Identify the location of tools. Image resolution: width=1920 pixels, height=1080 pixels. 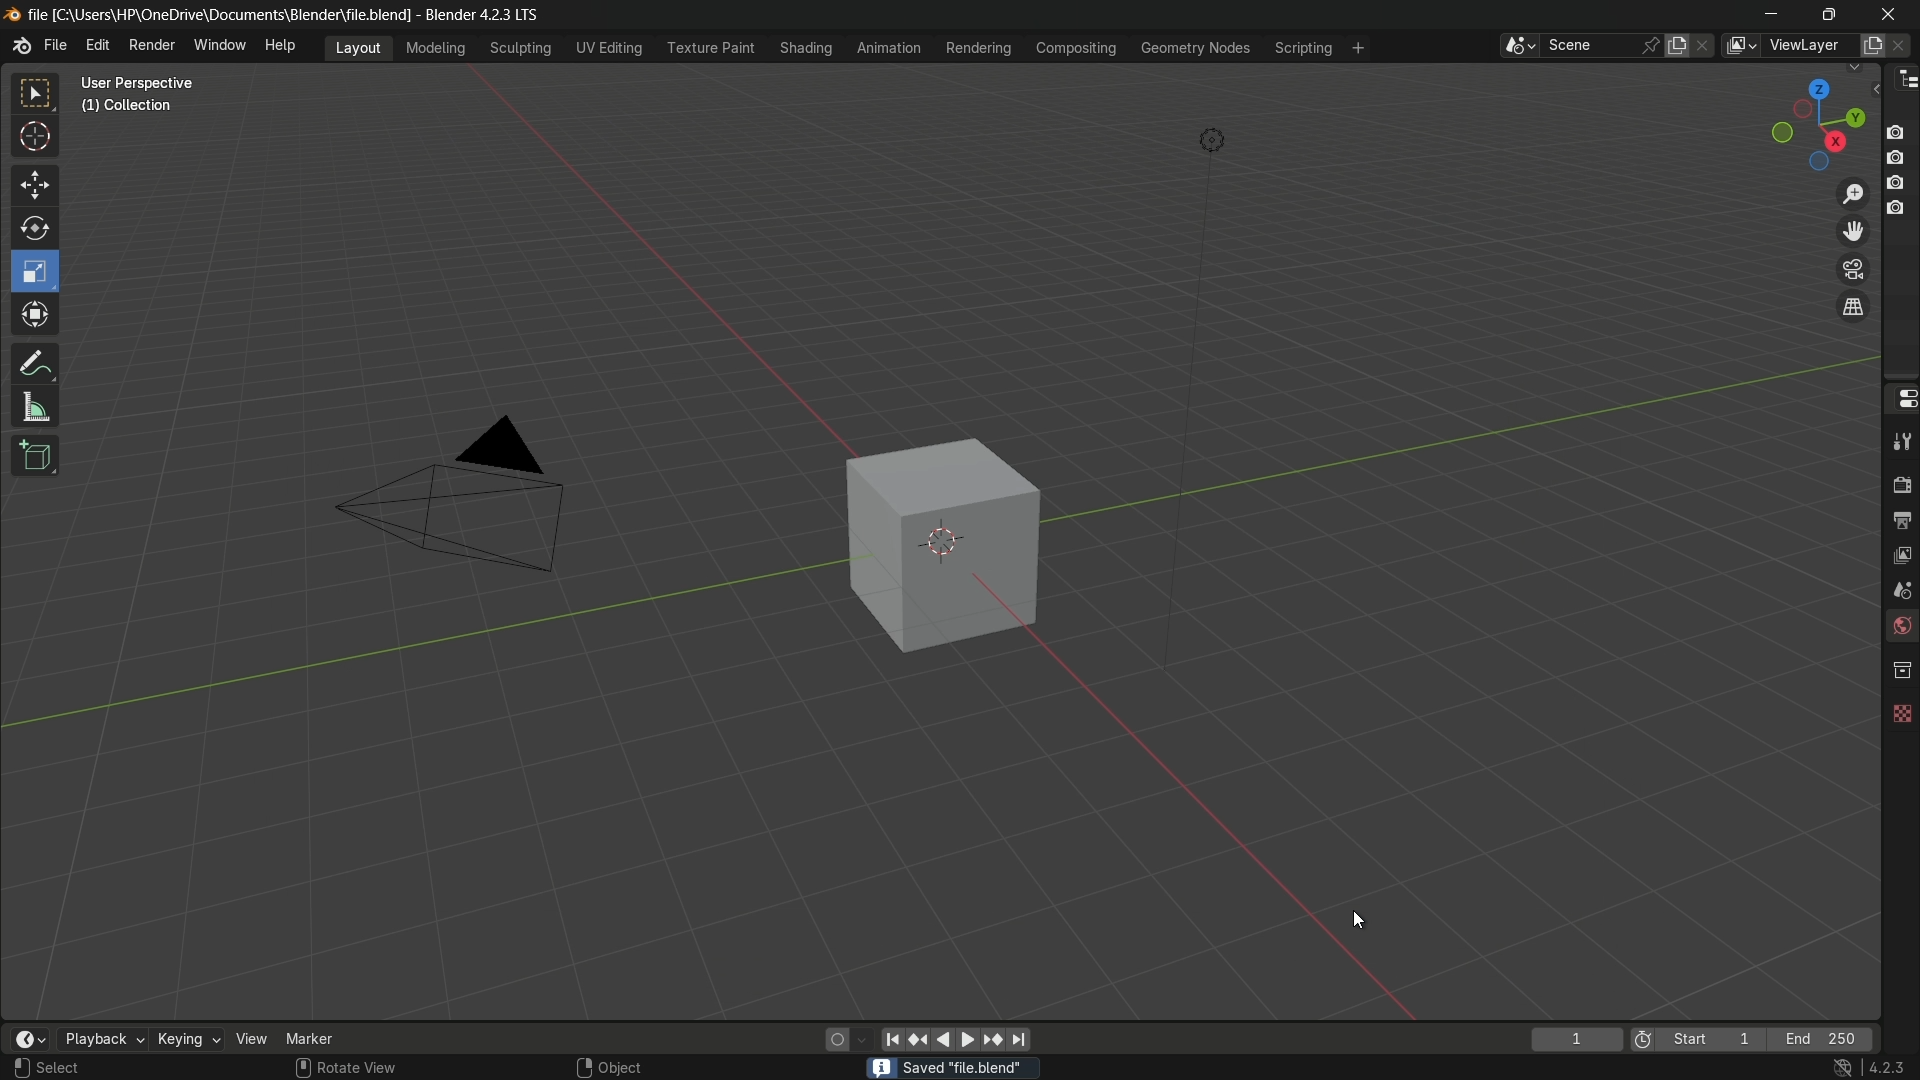
(1900, 441).